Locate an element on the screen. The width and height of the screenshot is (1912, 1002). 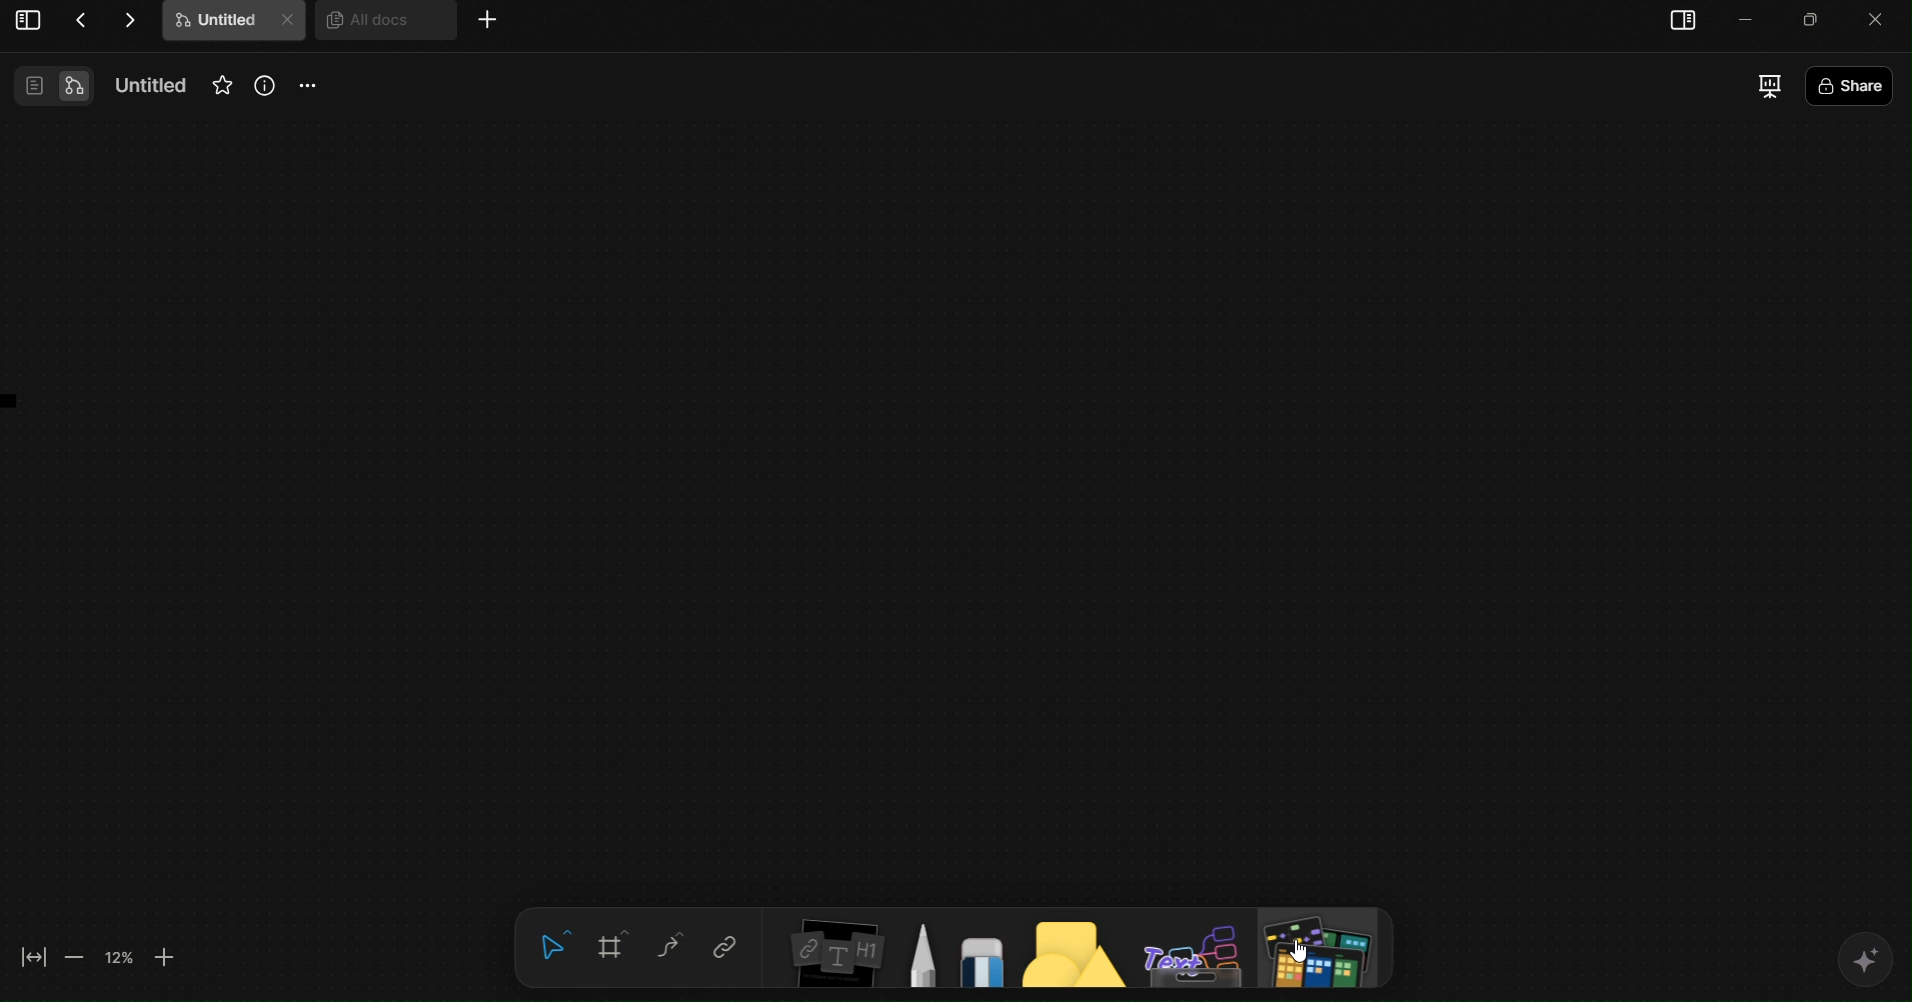
Link tool is located at coordinates (724, 947).